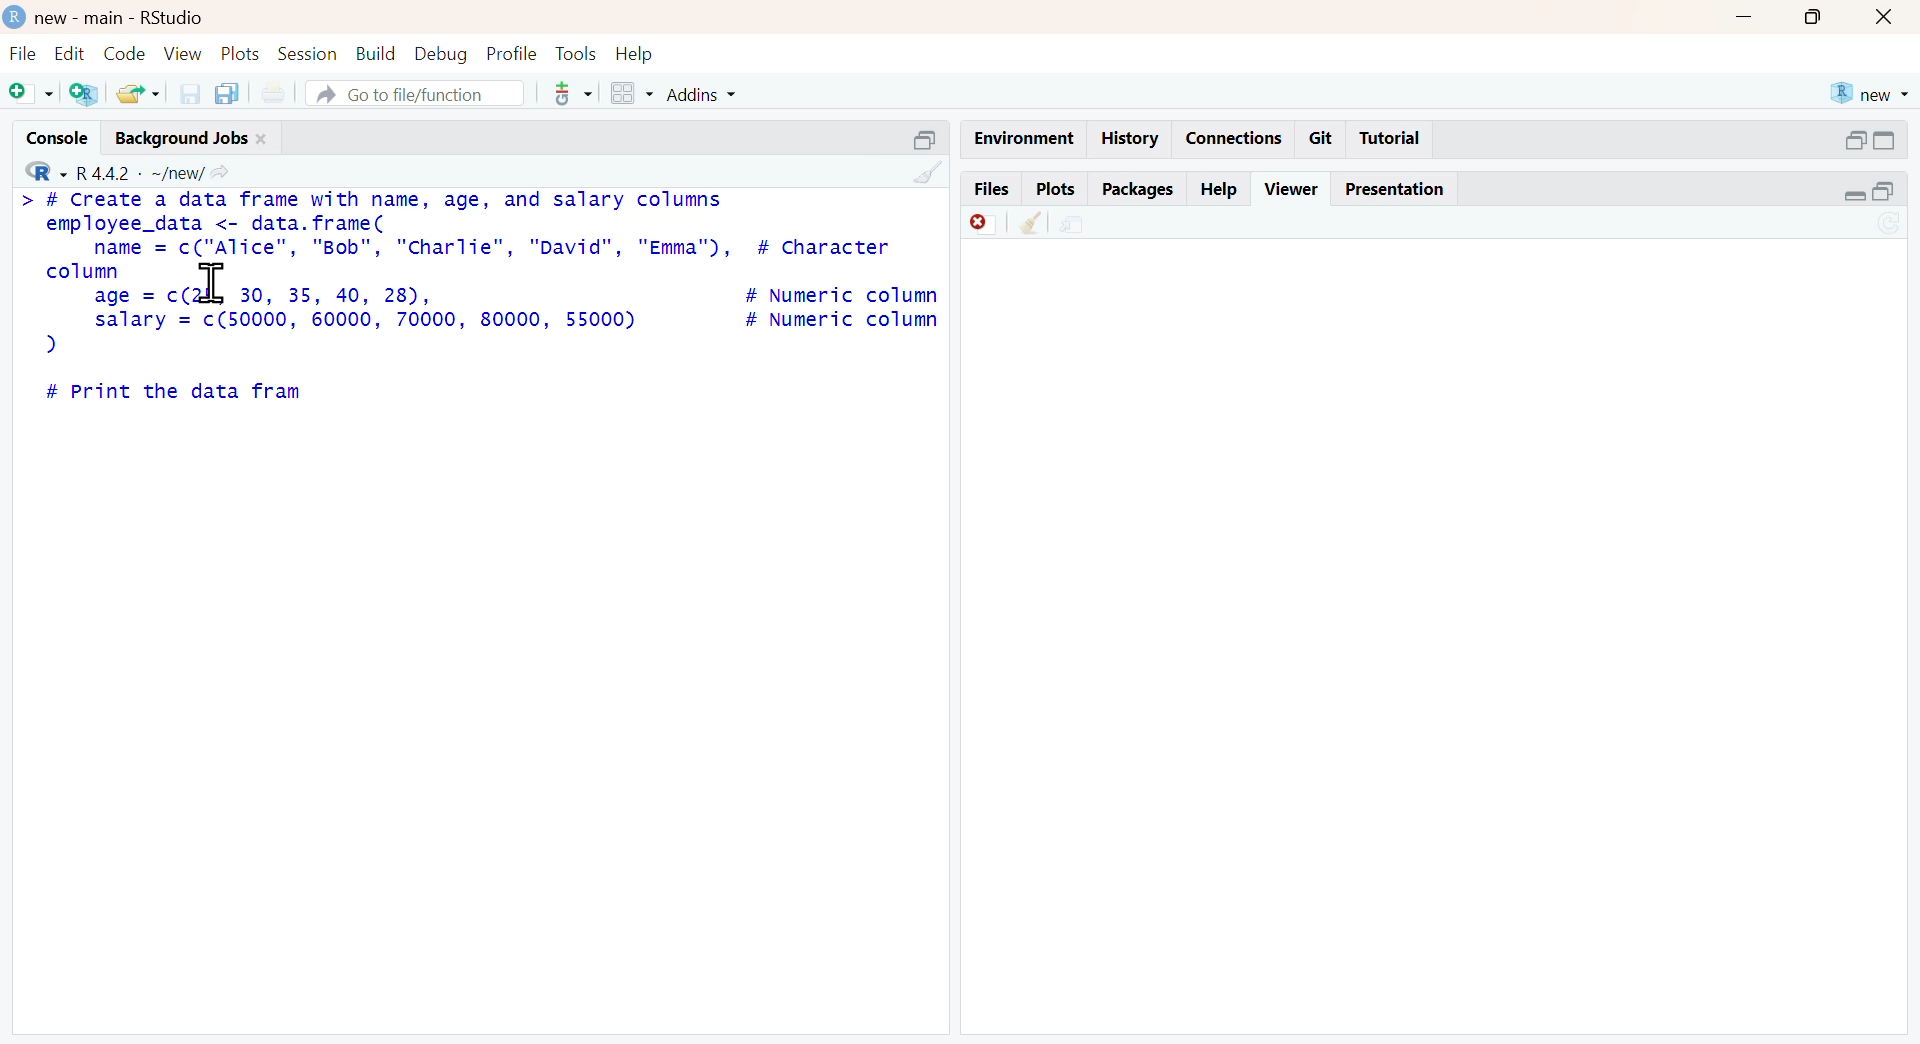  Describe the element at coordinates (119, 17) in the screenshot. I see `D new - main - RStudio` at that location.